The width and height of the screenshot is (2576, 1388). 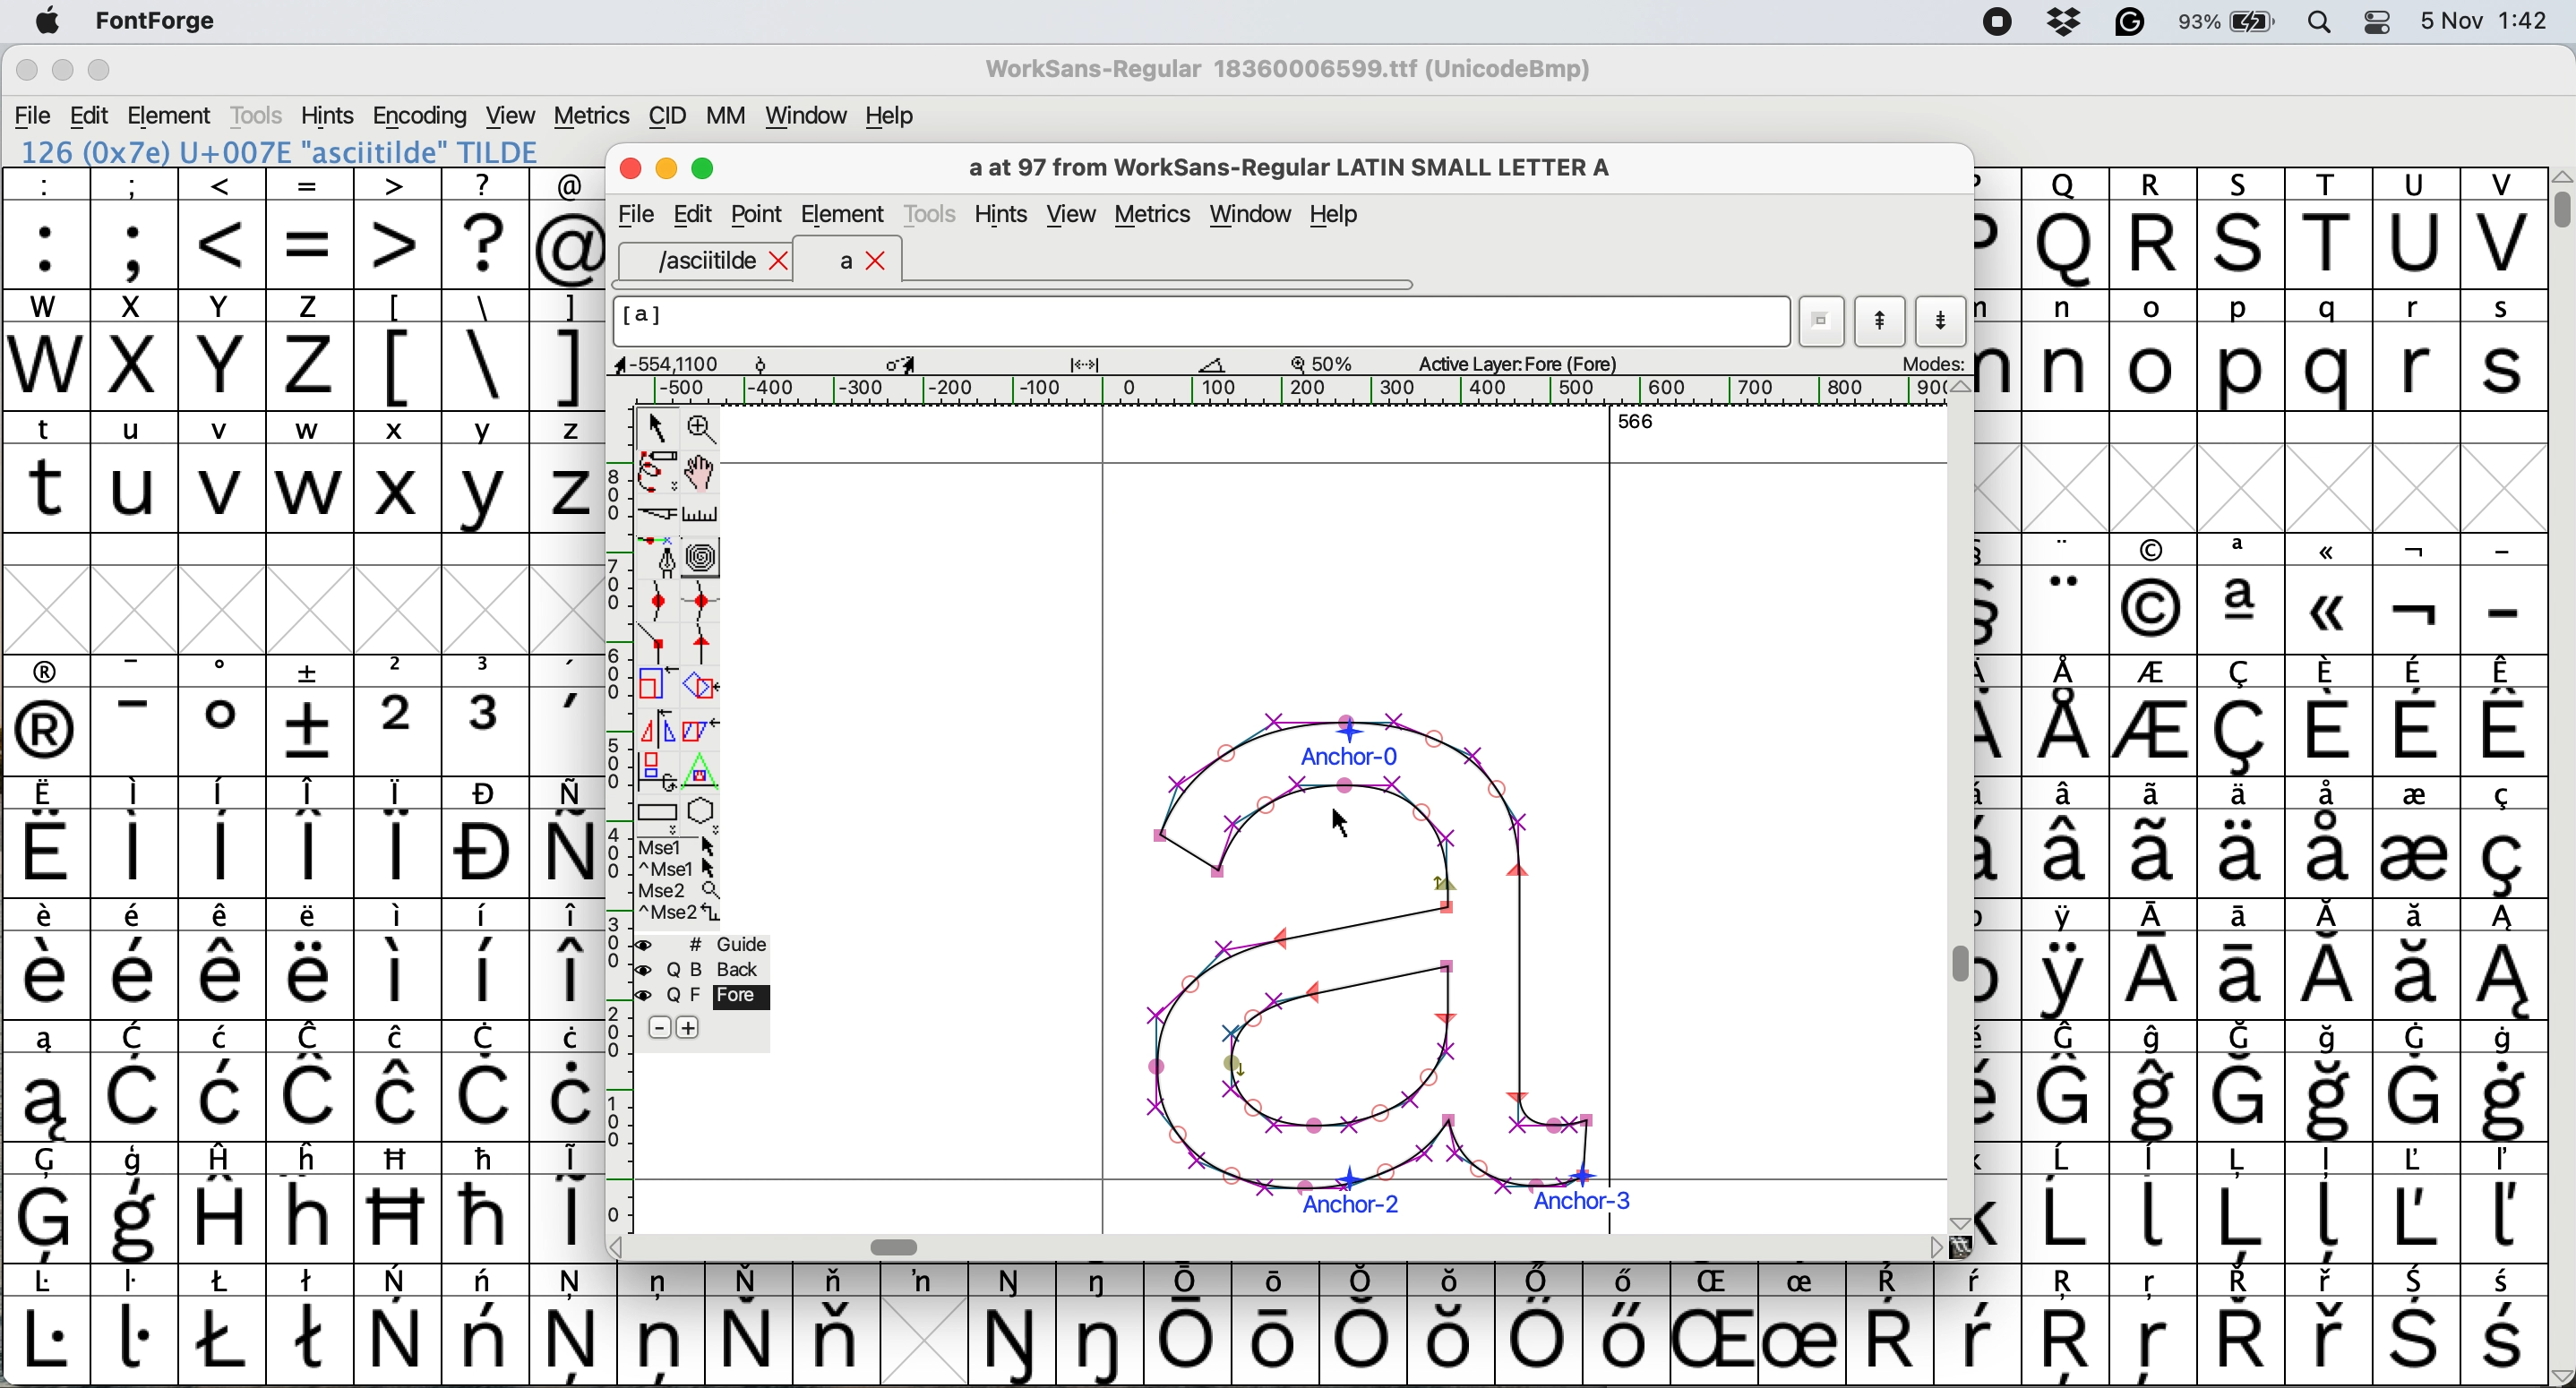 What do you see at coordinates (2153, 229) in the screenshot?
I see `R` at bounding box center [2153, 229].